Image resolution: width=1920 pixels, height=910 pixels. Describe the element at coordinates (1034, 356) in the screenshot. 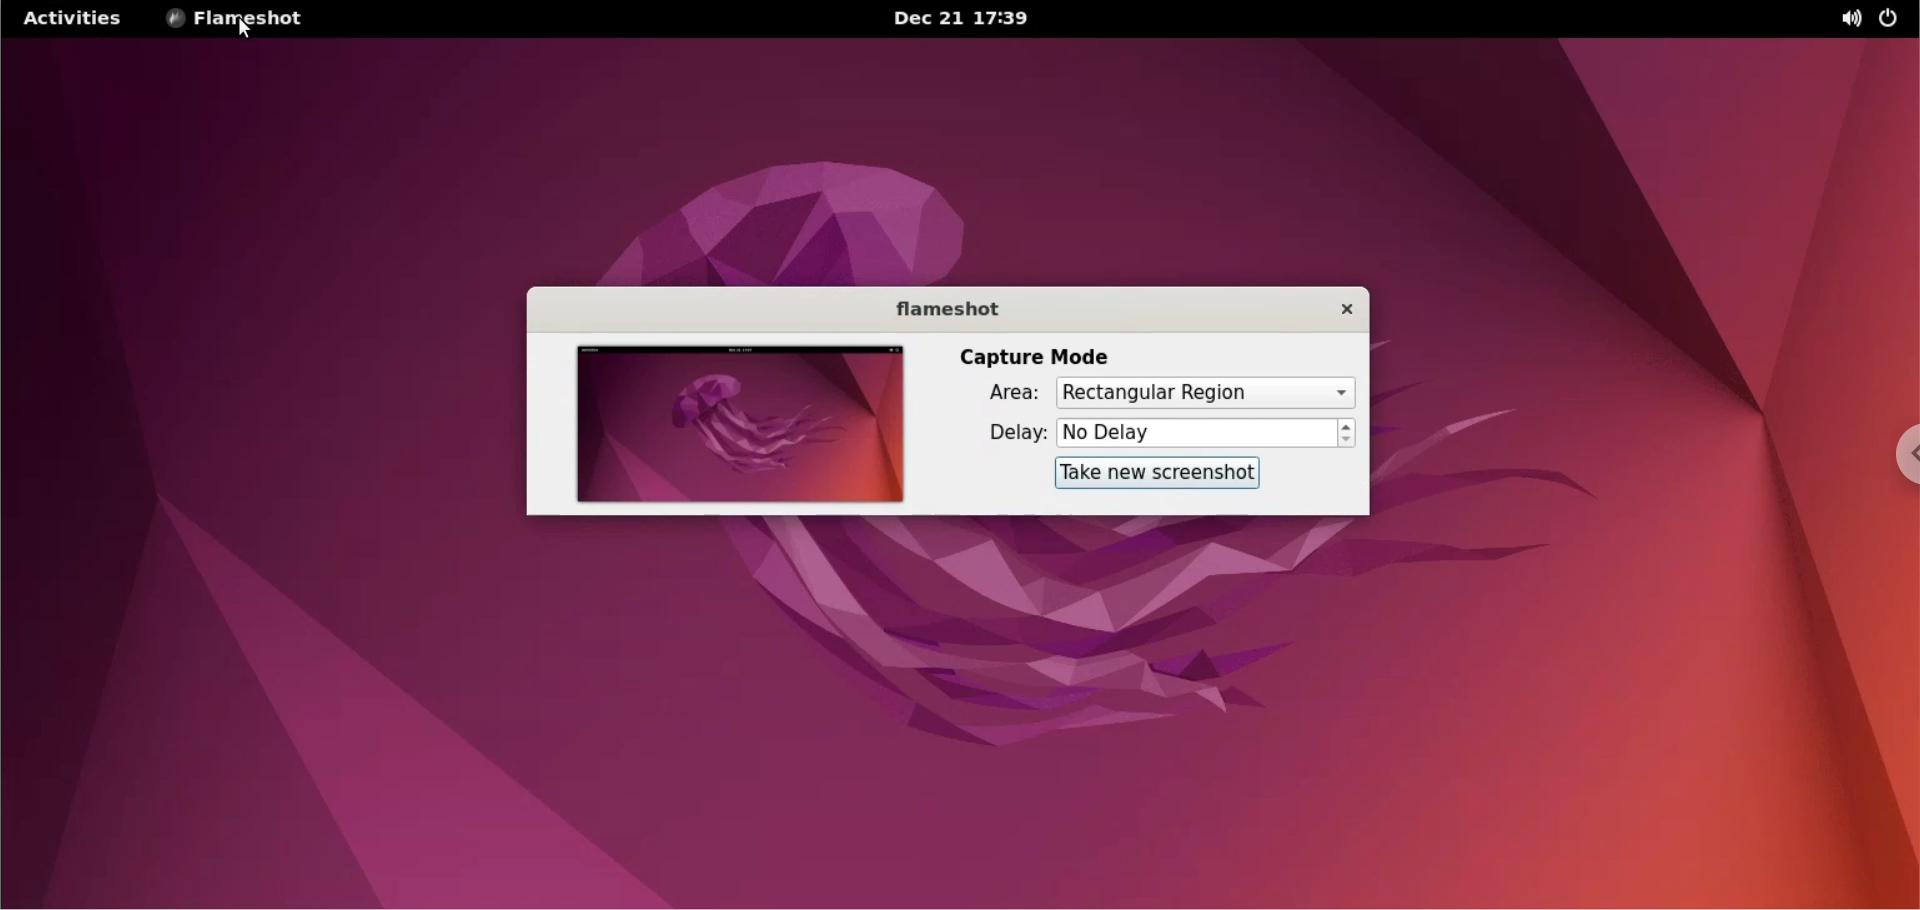

I see `capture mode` at that location.